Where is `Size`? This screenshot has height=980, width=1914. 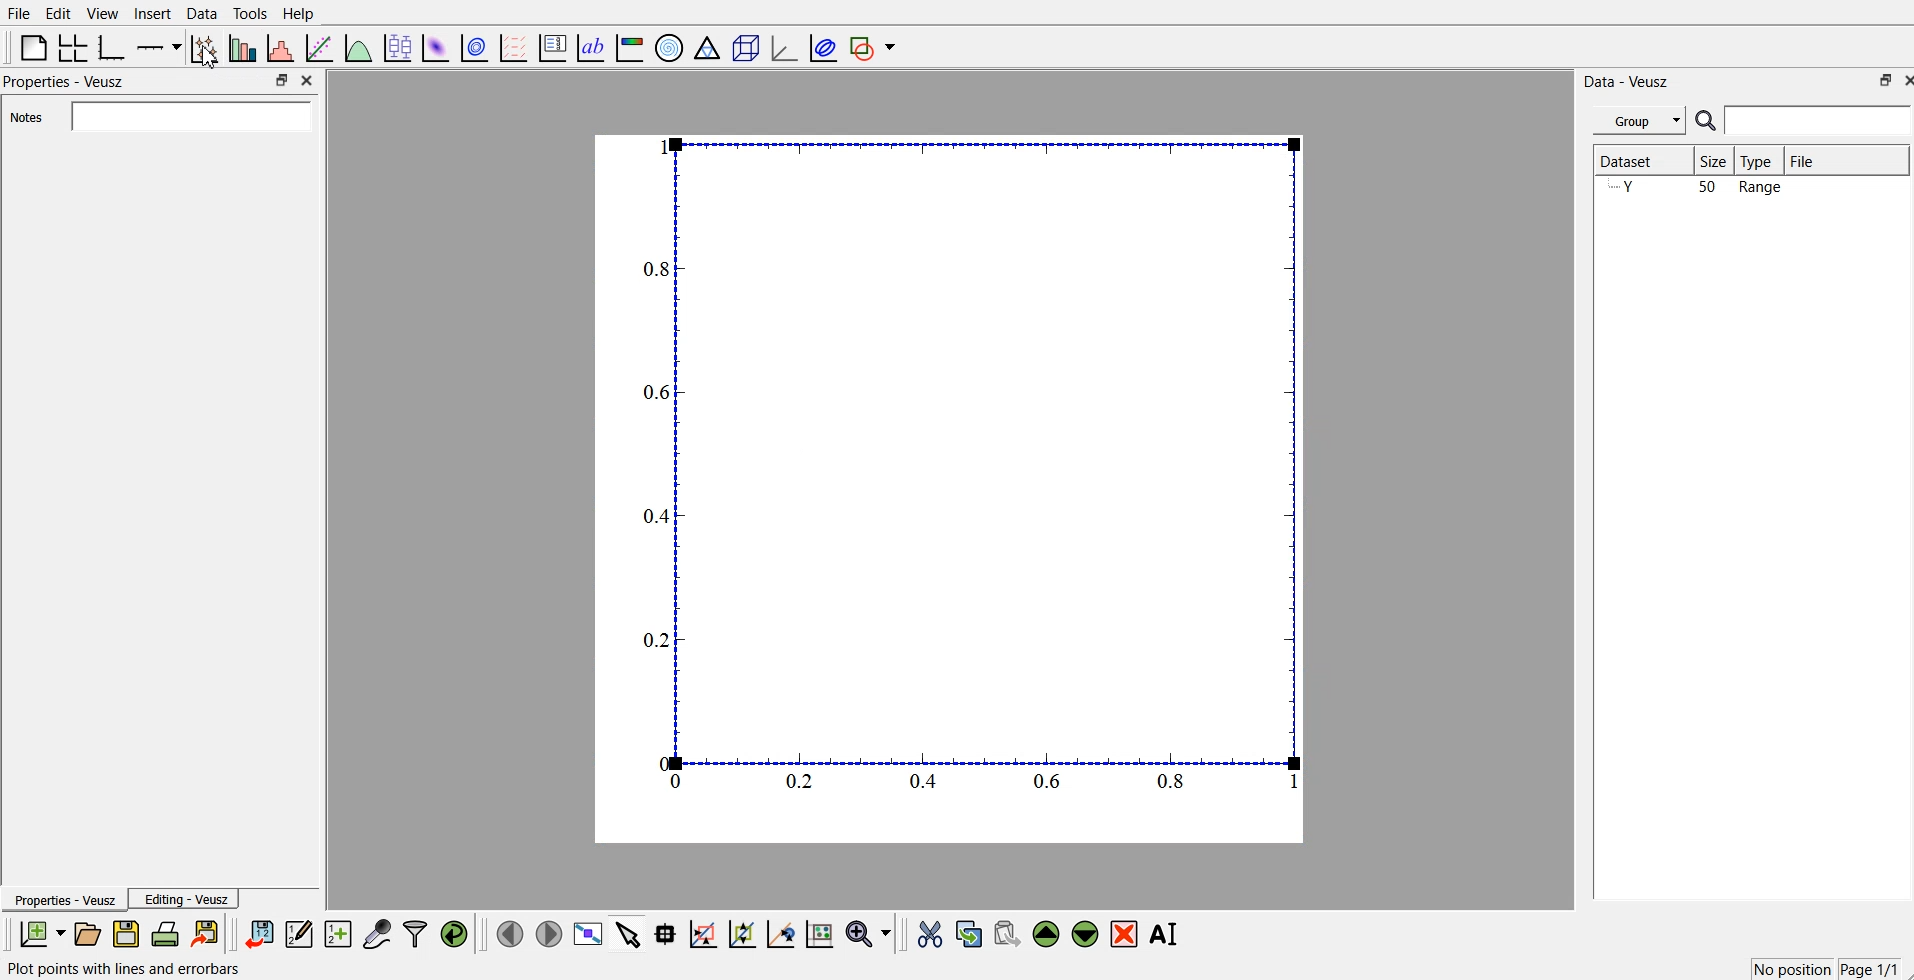 Size is located at coordinates (1718, 162).